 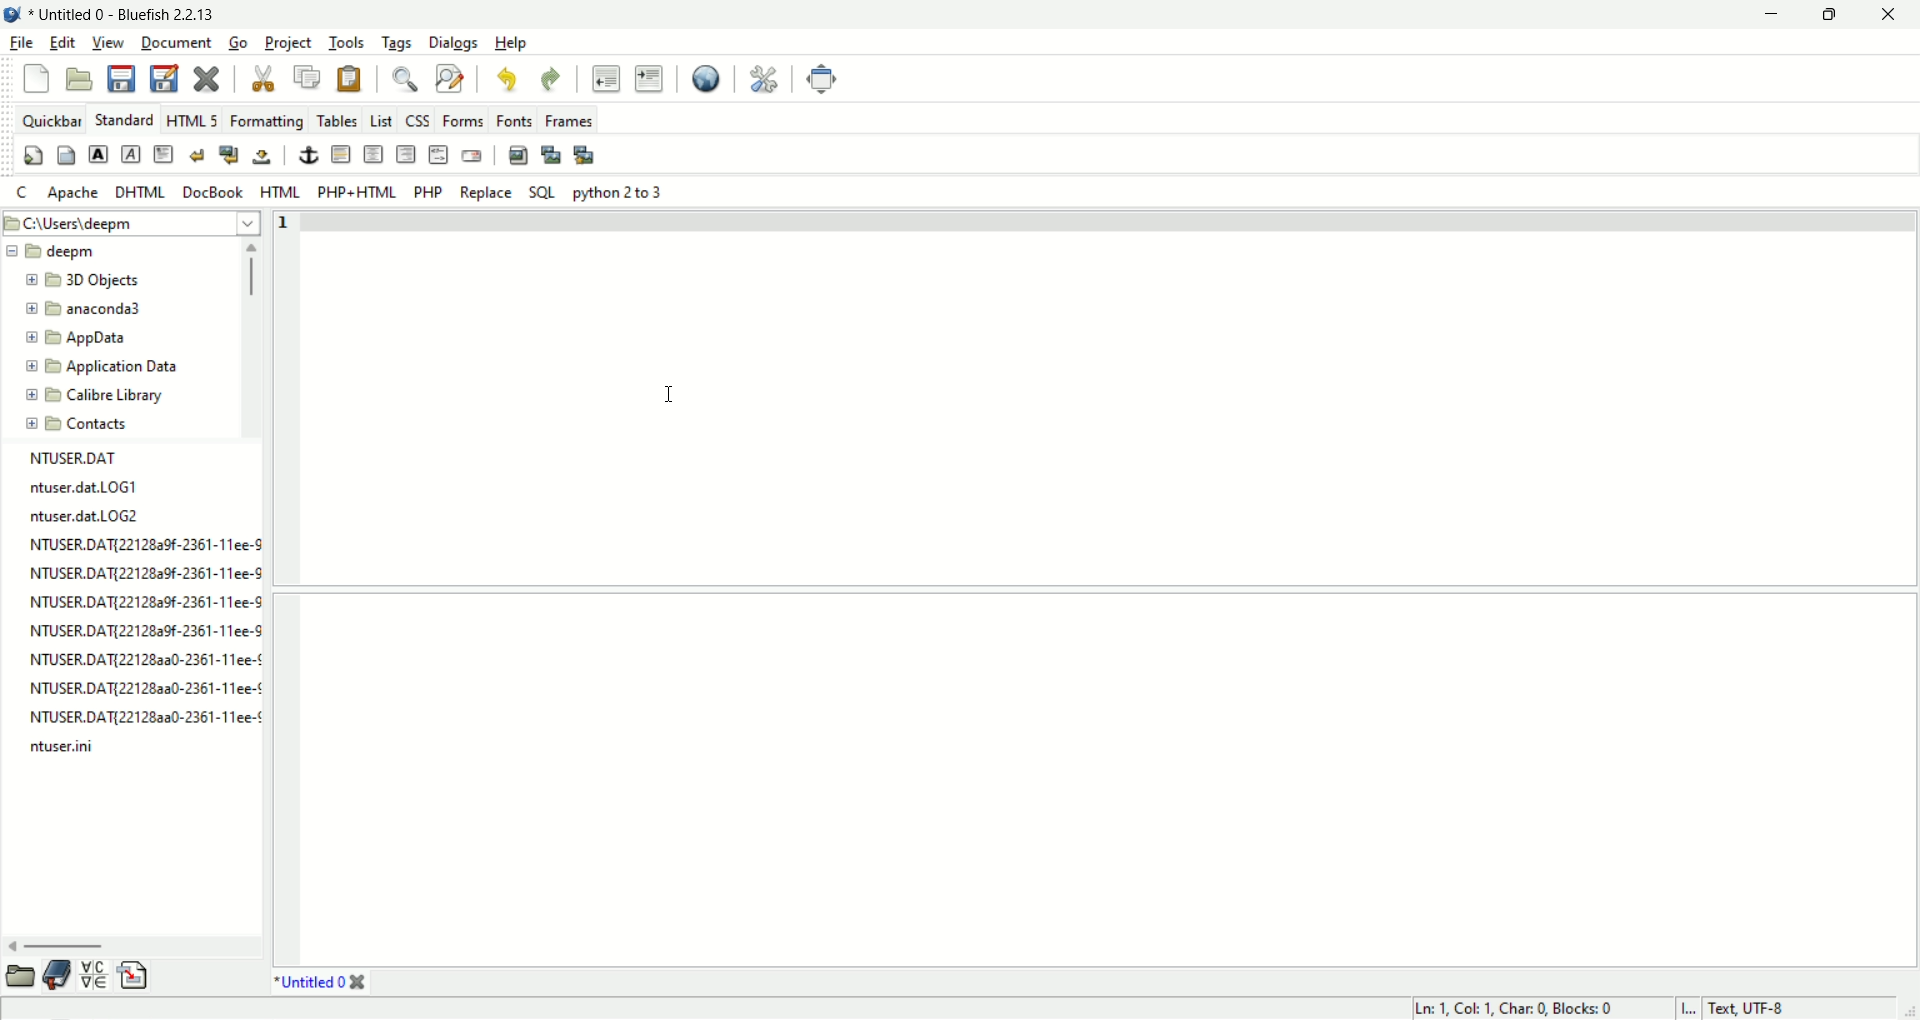 What do you see at coordinates (214, 191) in the screenshot?
I see `DocBook` at bounding box center [214, 191].